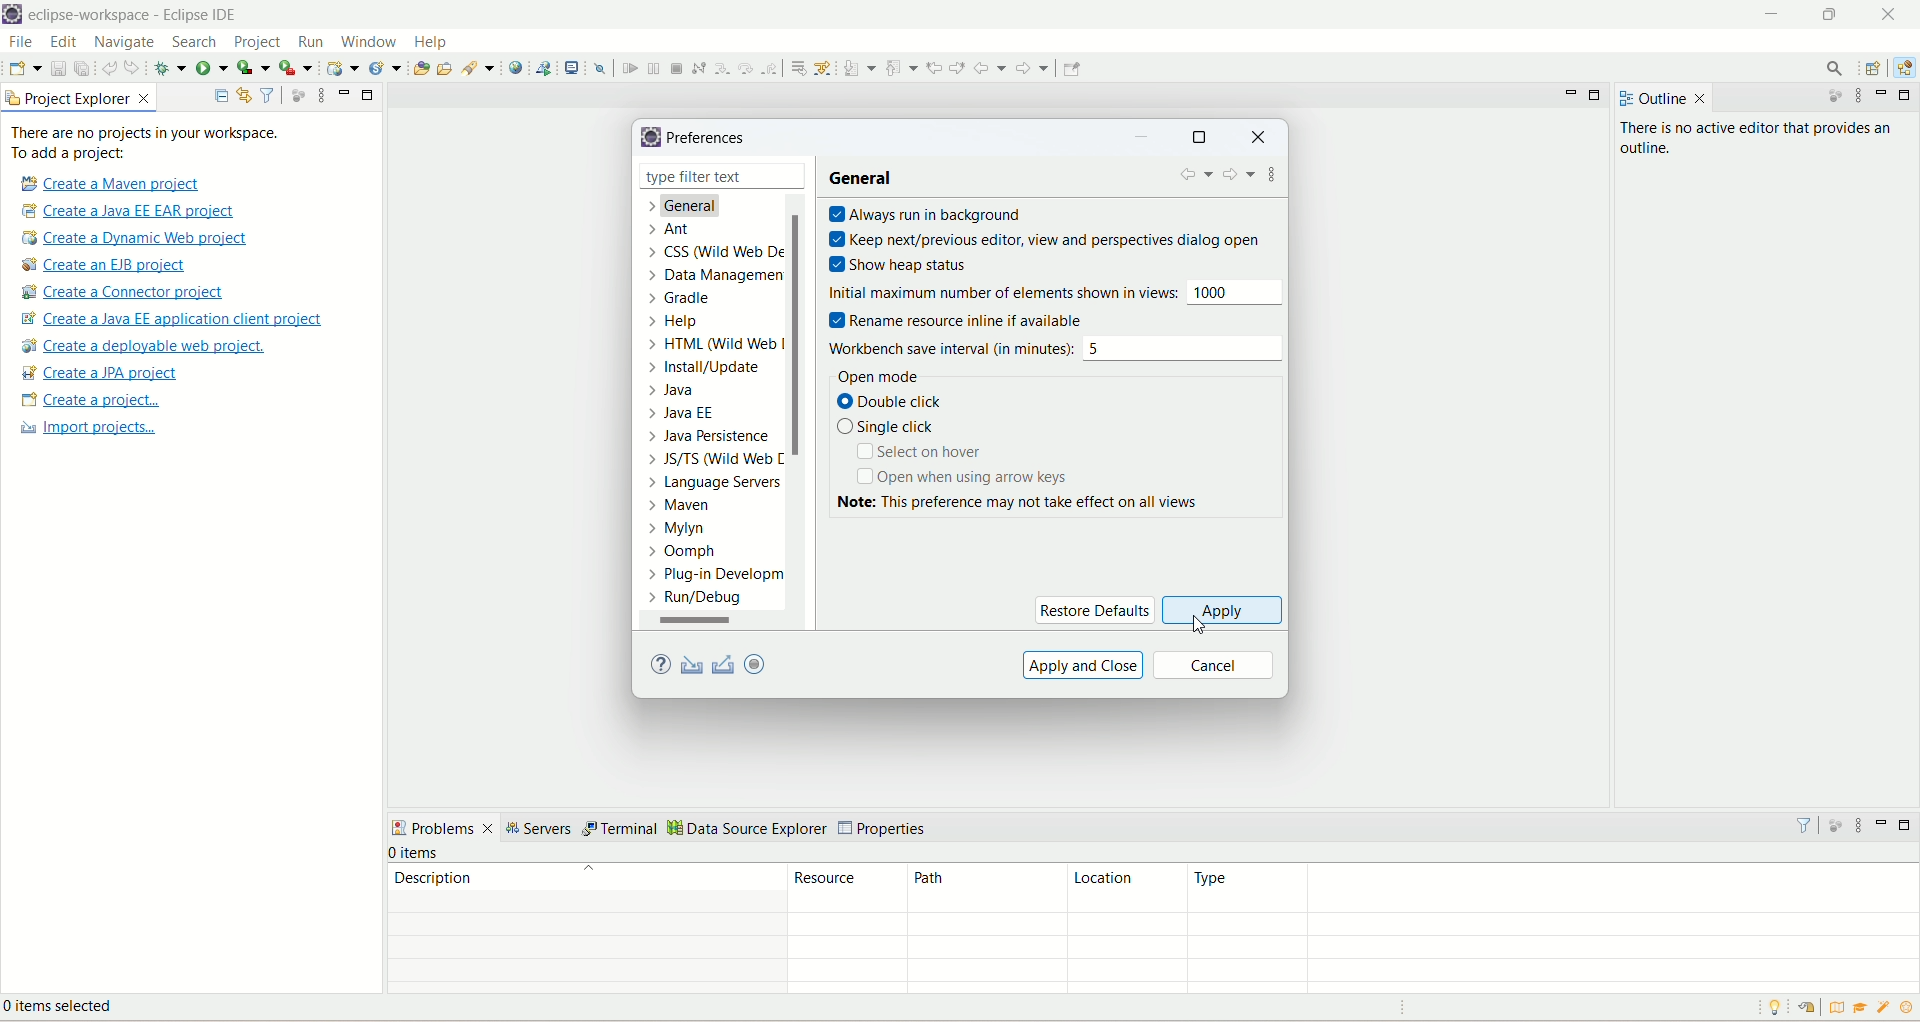 The image size is (1920, 1022). Describe the element at coordinates (309, 41) in the screenshot. I see `run` at that location.